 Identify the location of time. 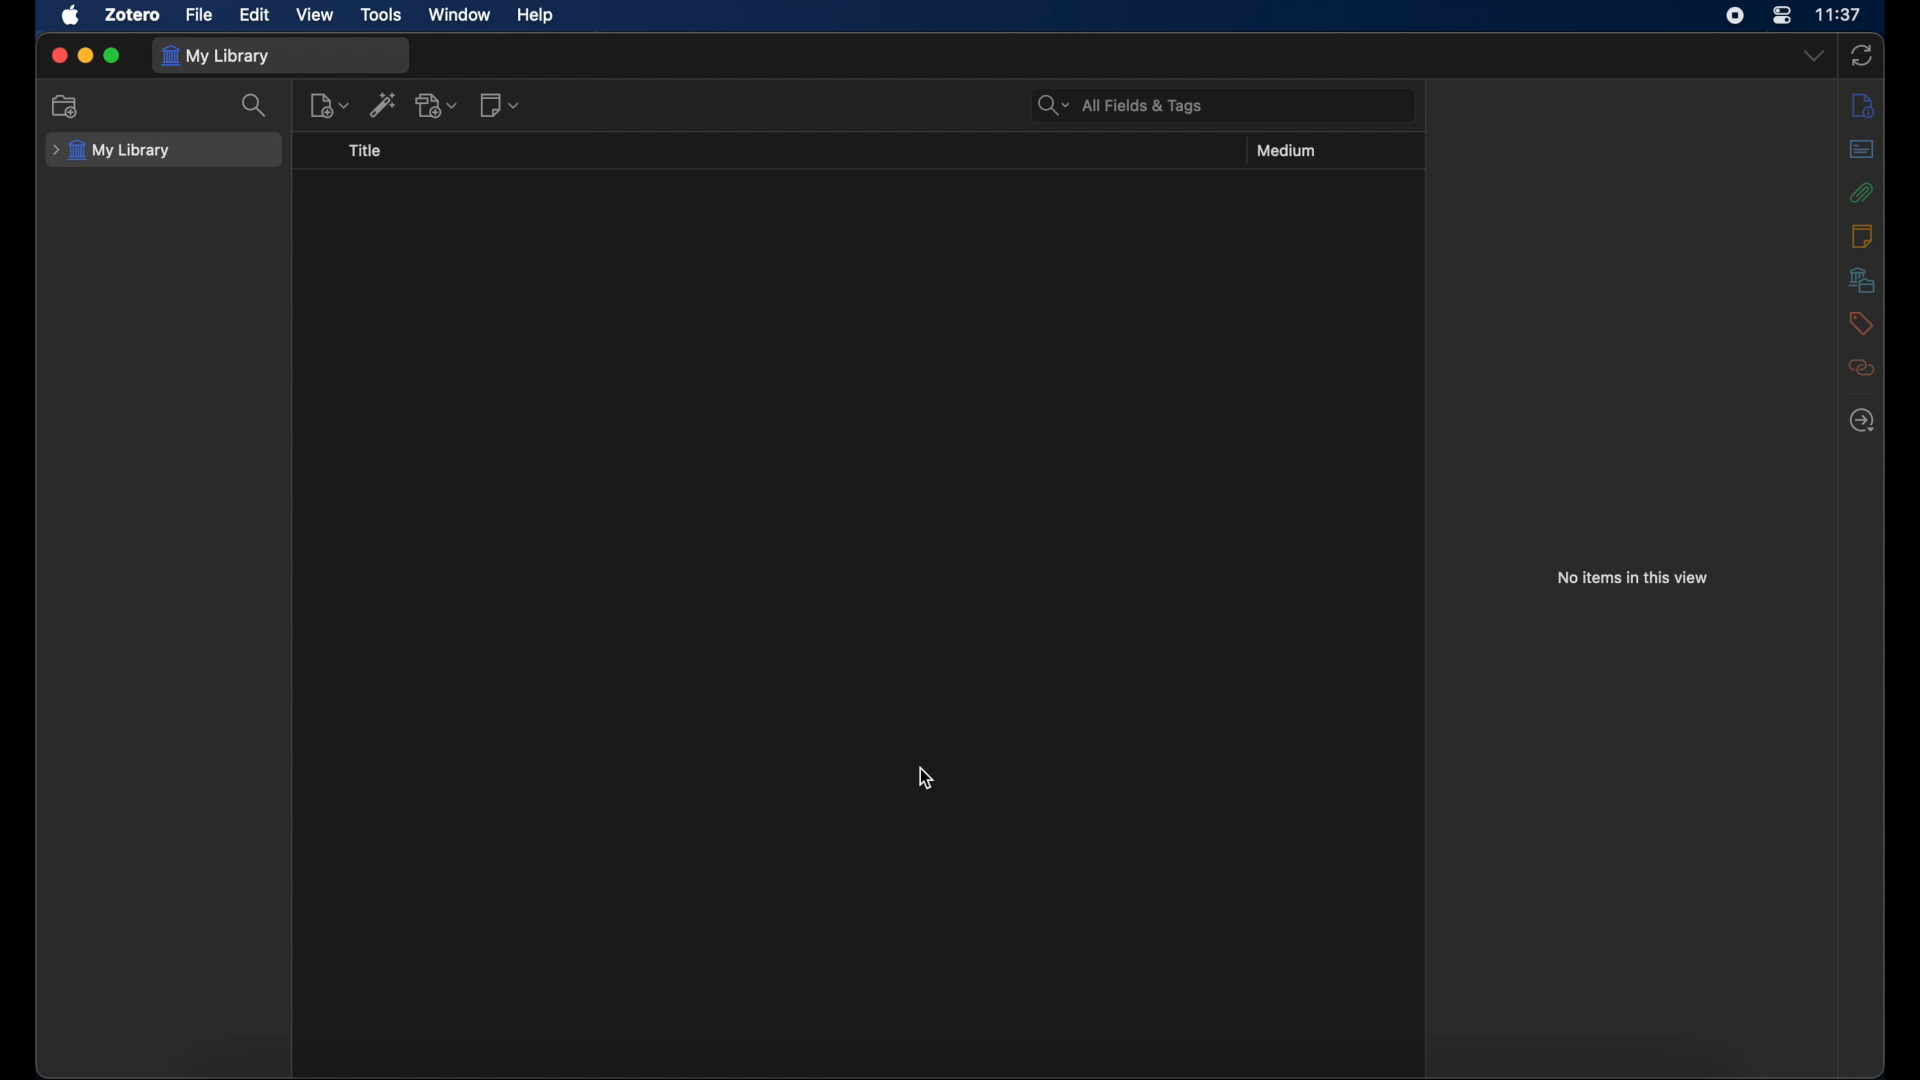
(1841, 15).